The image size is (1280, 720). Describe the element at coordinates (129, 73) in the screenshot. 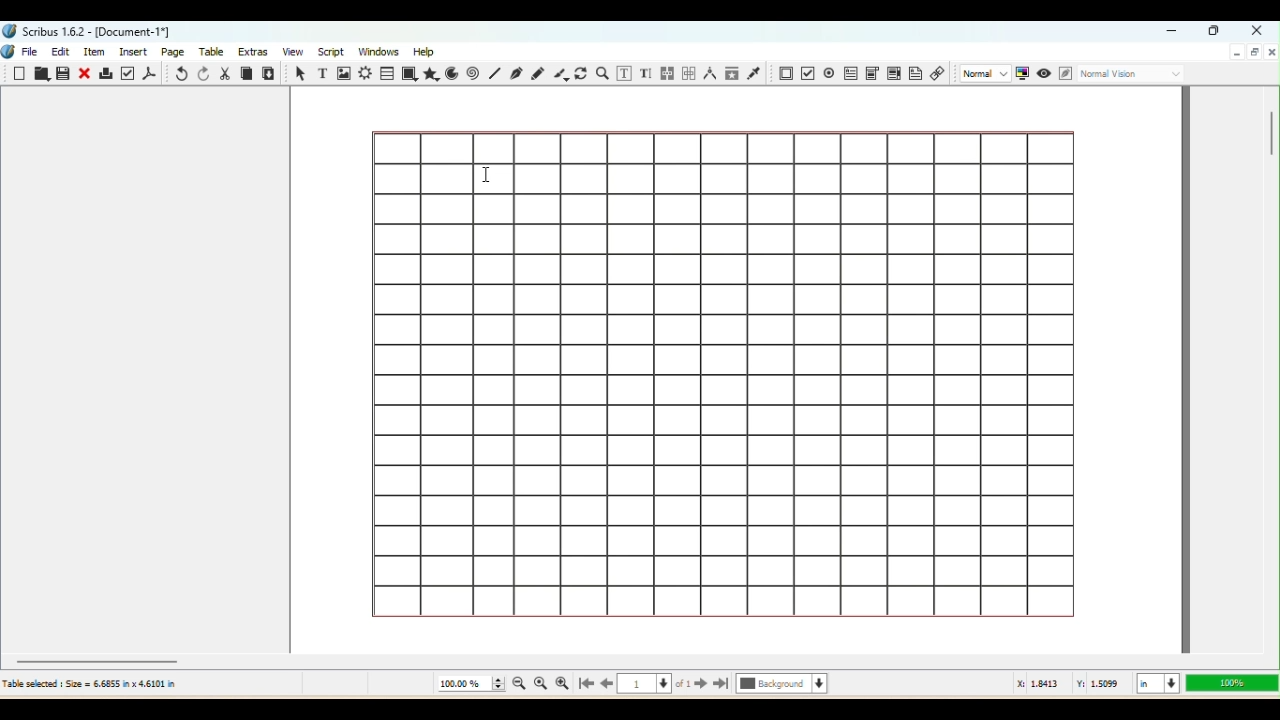

I see `Preflight verifier` at that location.